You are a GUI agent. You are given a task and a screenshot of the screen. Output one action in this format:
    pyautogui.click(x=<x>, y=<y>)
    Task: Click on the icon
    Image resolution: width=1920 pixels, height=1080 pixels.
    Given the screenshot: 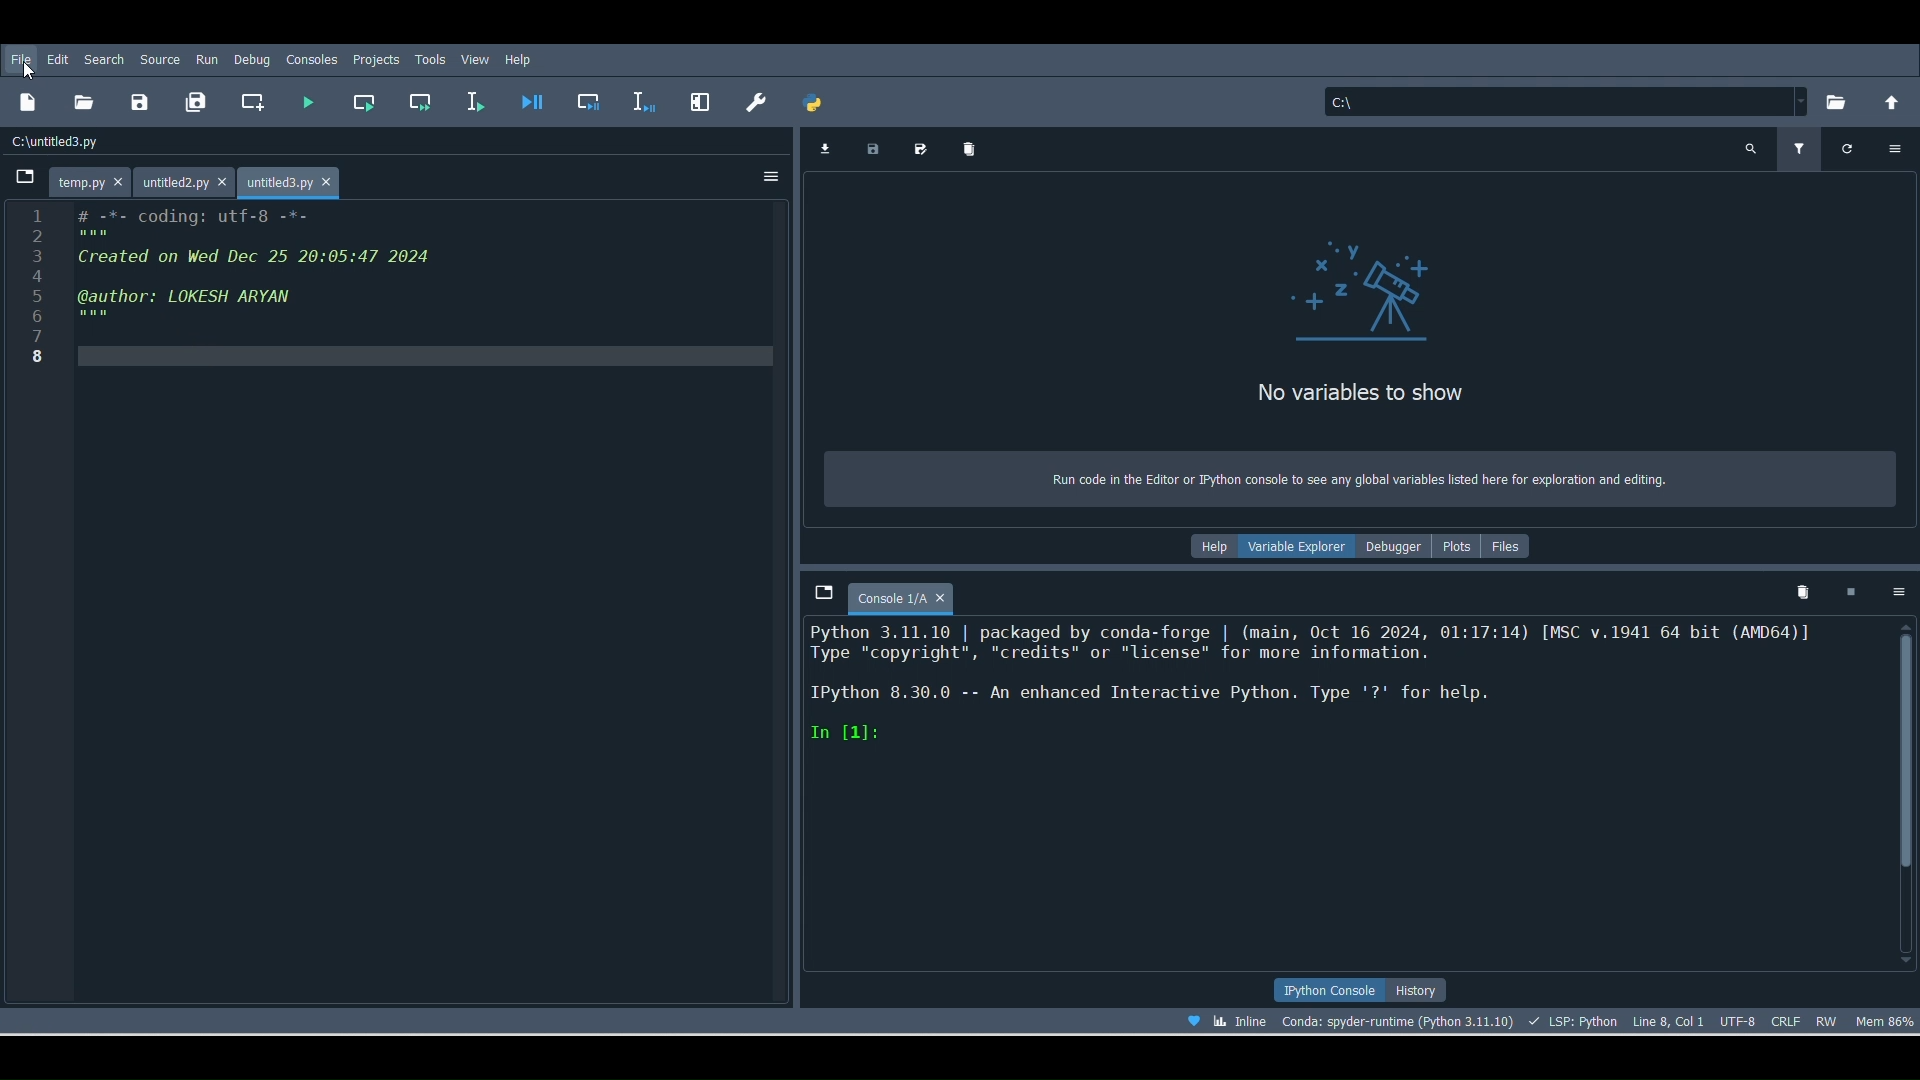 What is the action you would take?
    pyautogui.click(x=1341, y=288)
    